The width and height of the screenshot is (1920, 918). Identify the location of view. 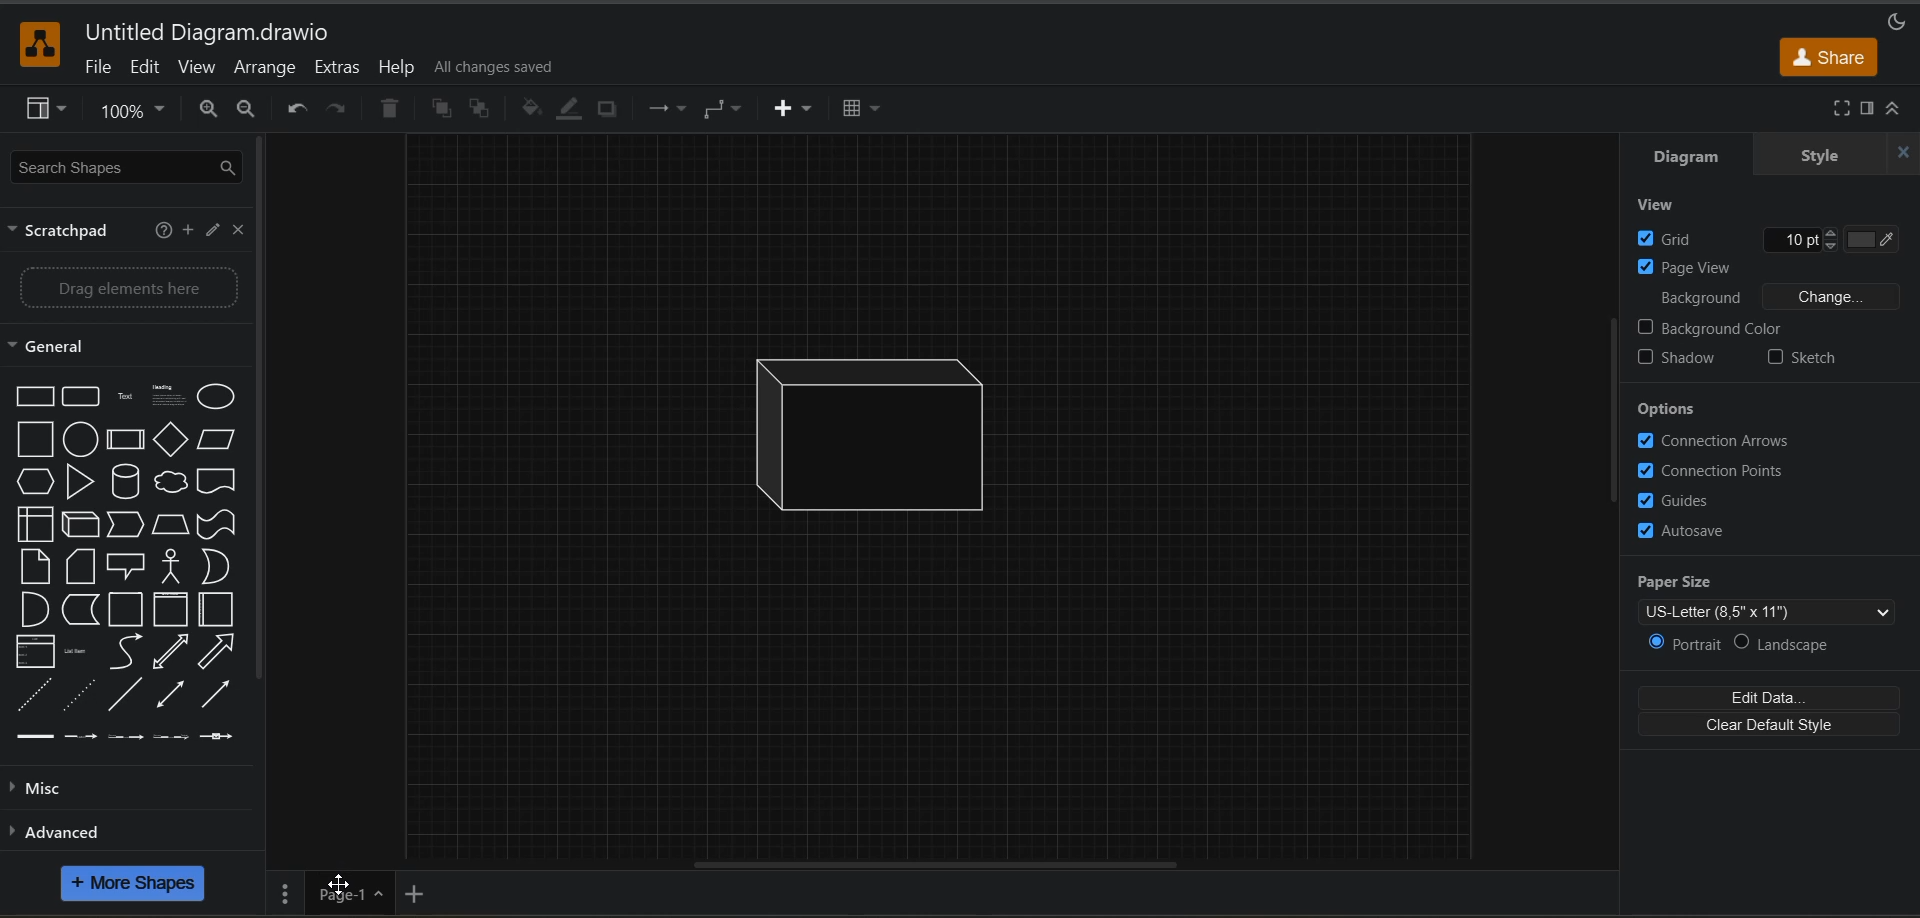
(197, 68).